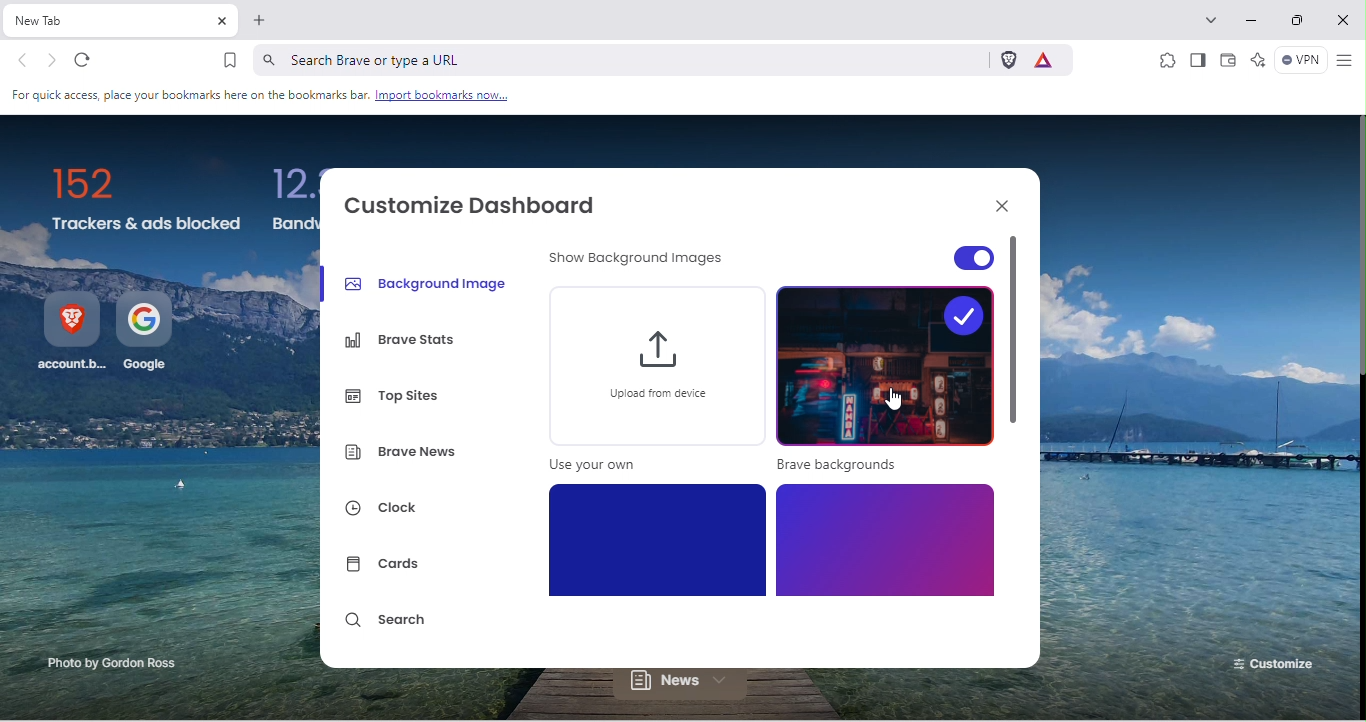 The image size is (1366, 722). What do you see at coordinates (262, 96) in the screenshot?
I see `For quick access, place your bookmarks here on the bookmarks bar. Import bookmarks now...` at bounding box center [262, 96].